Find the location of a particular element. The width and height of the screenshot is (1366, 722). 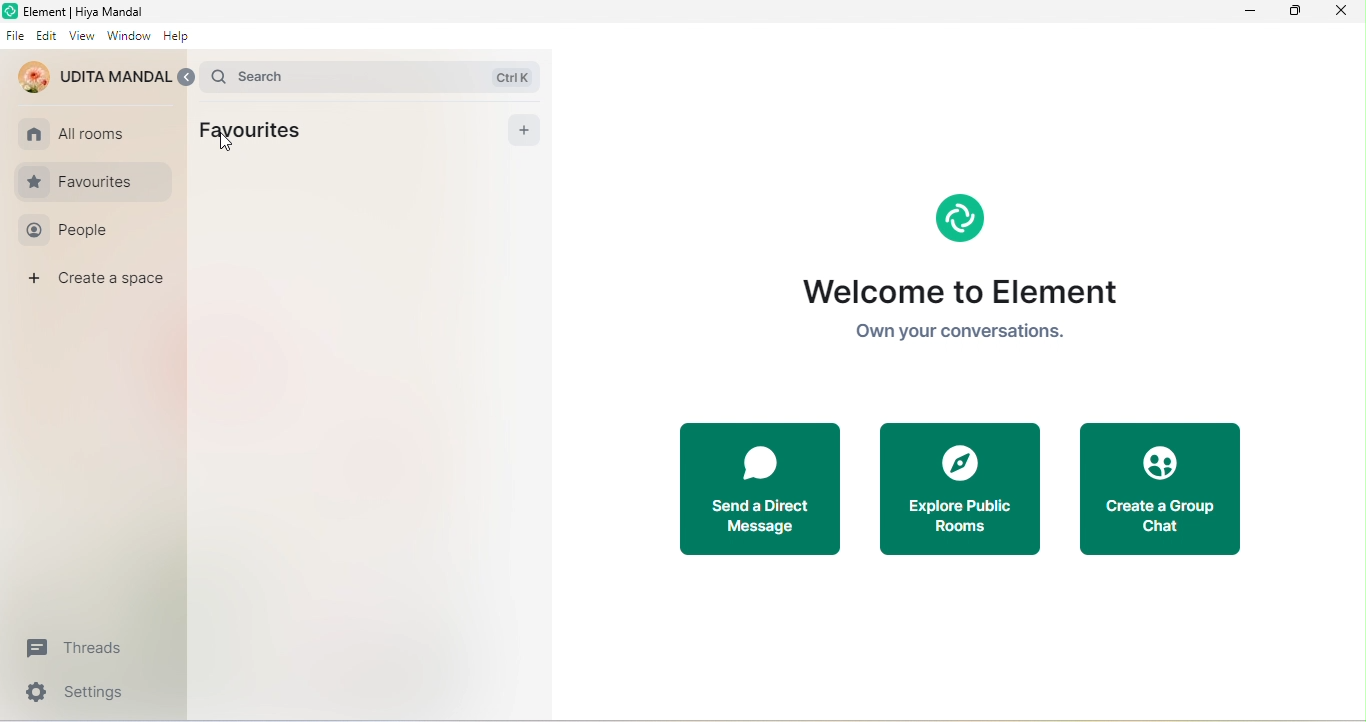

all rooms is located at coordinates (83, 131).